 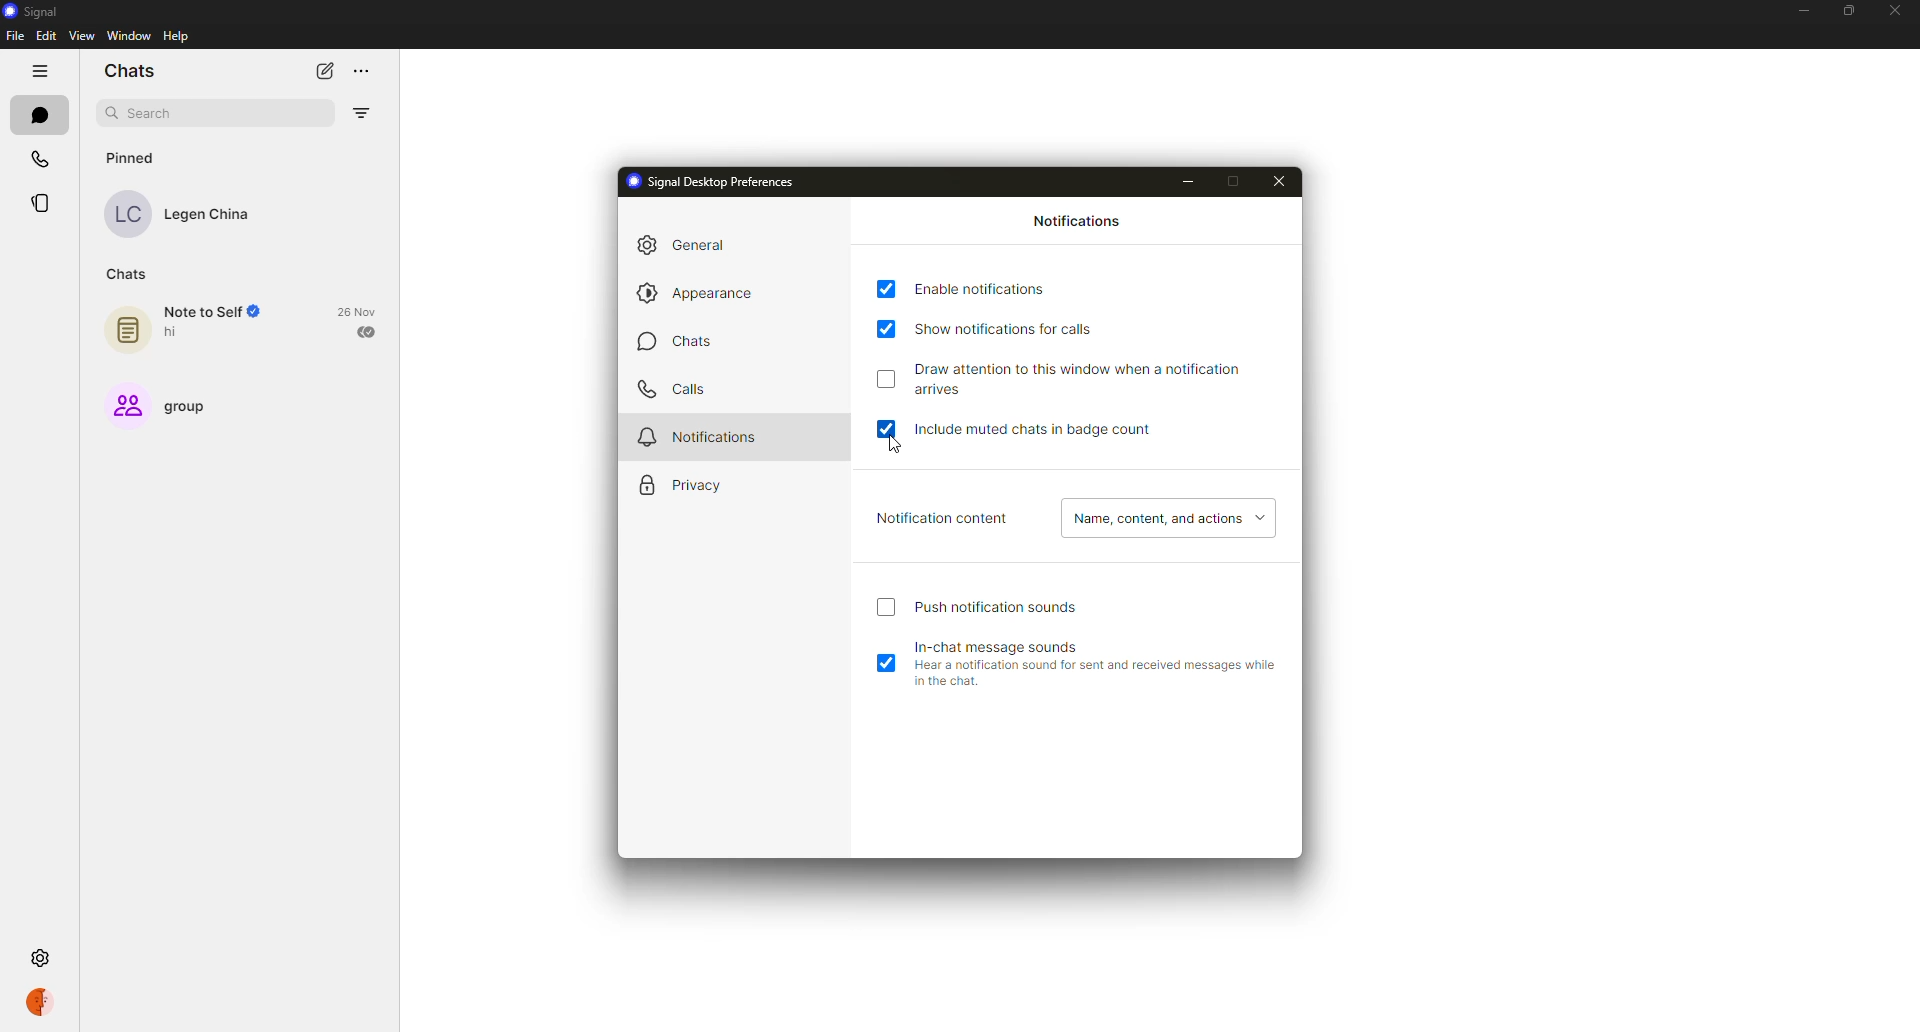 What do you see at coordinates (219, 311) in the screenshot?
I see `note to self` at bounding box center [219, 311].